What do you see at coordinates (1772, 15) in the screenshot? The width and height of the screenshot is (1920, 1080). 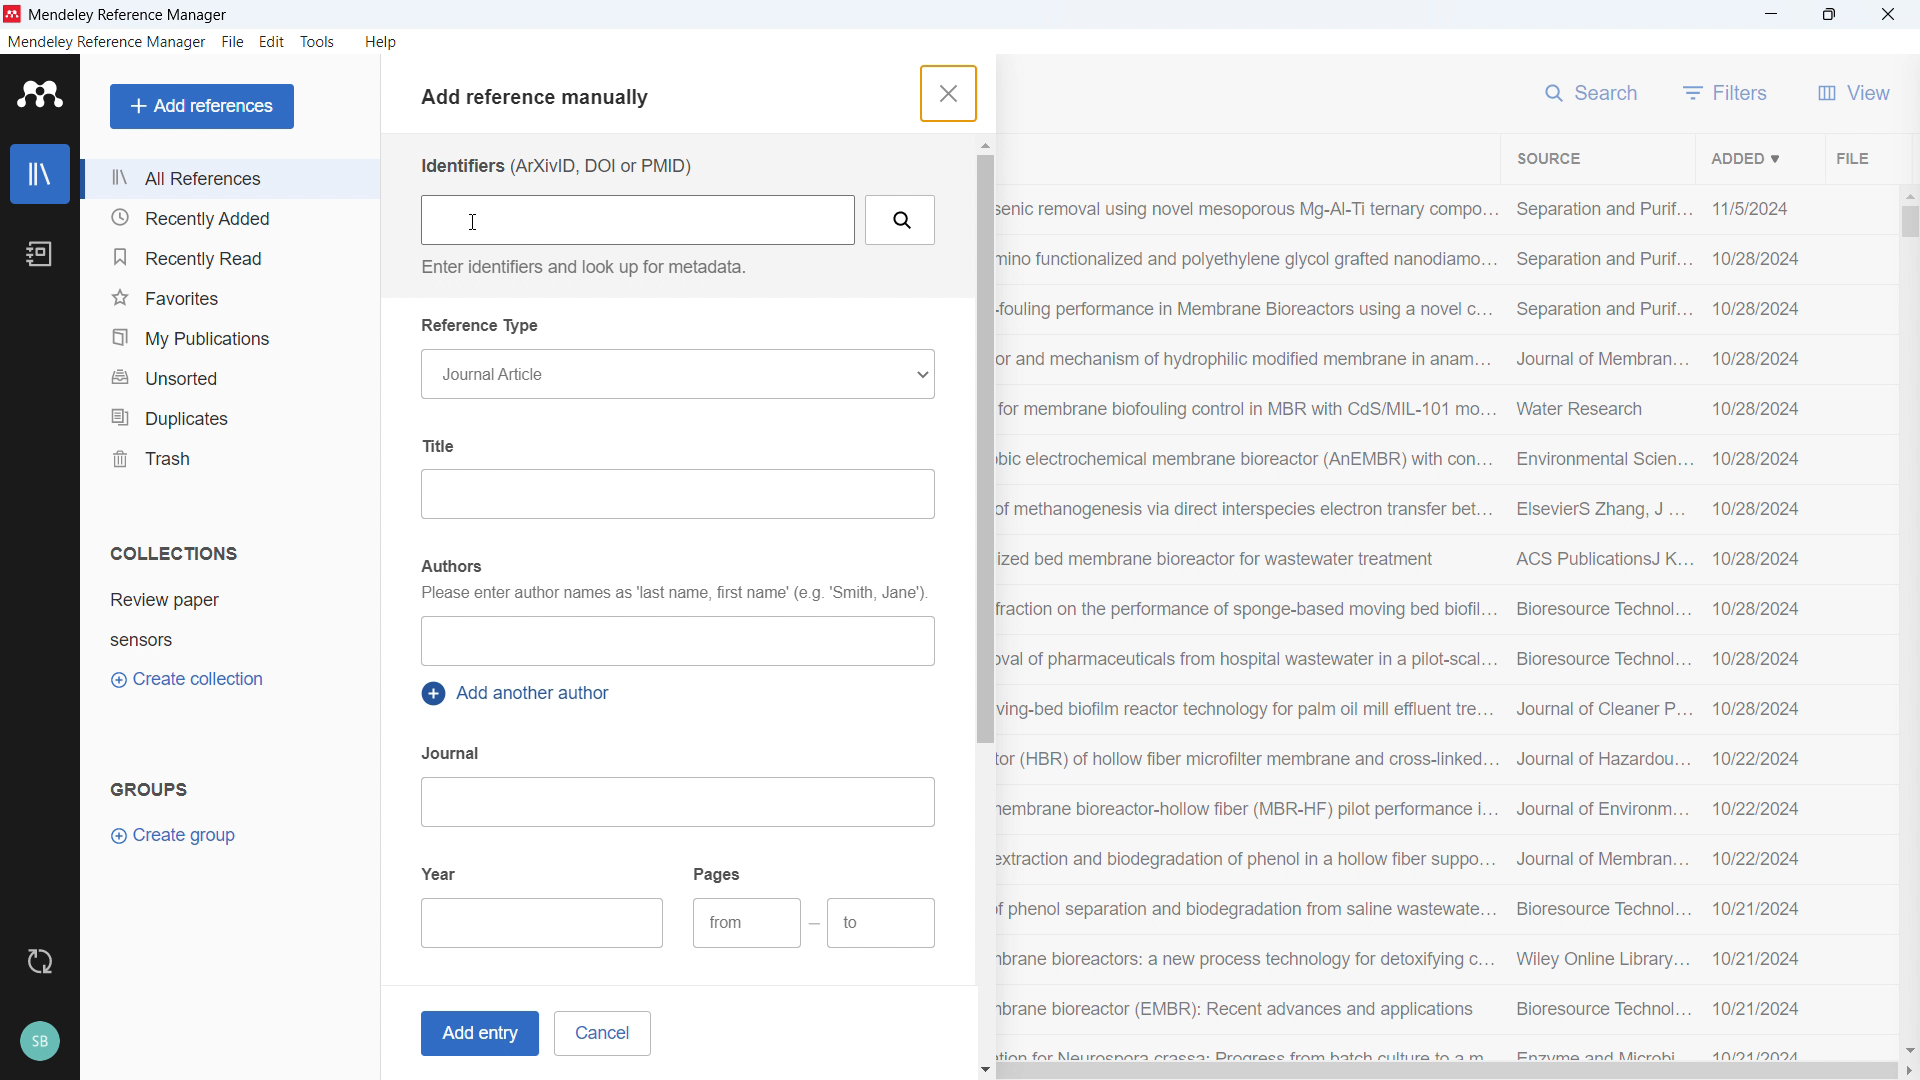 I see `minimise ` at bounding box center [1772, 15].